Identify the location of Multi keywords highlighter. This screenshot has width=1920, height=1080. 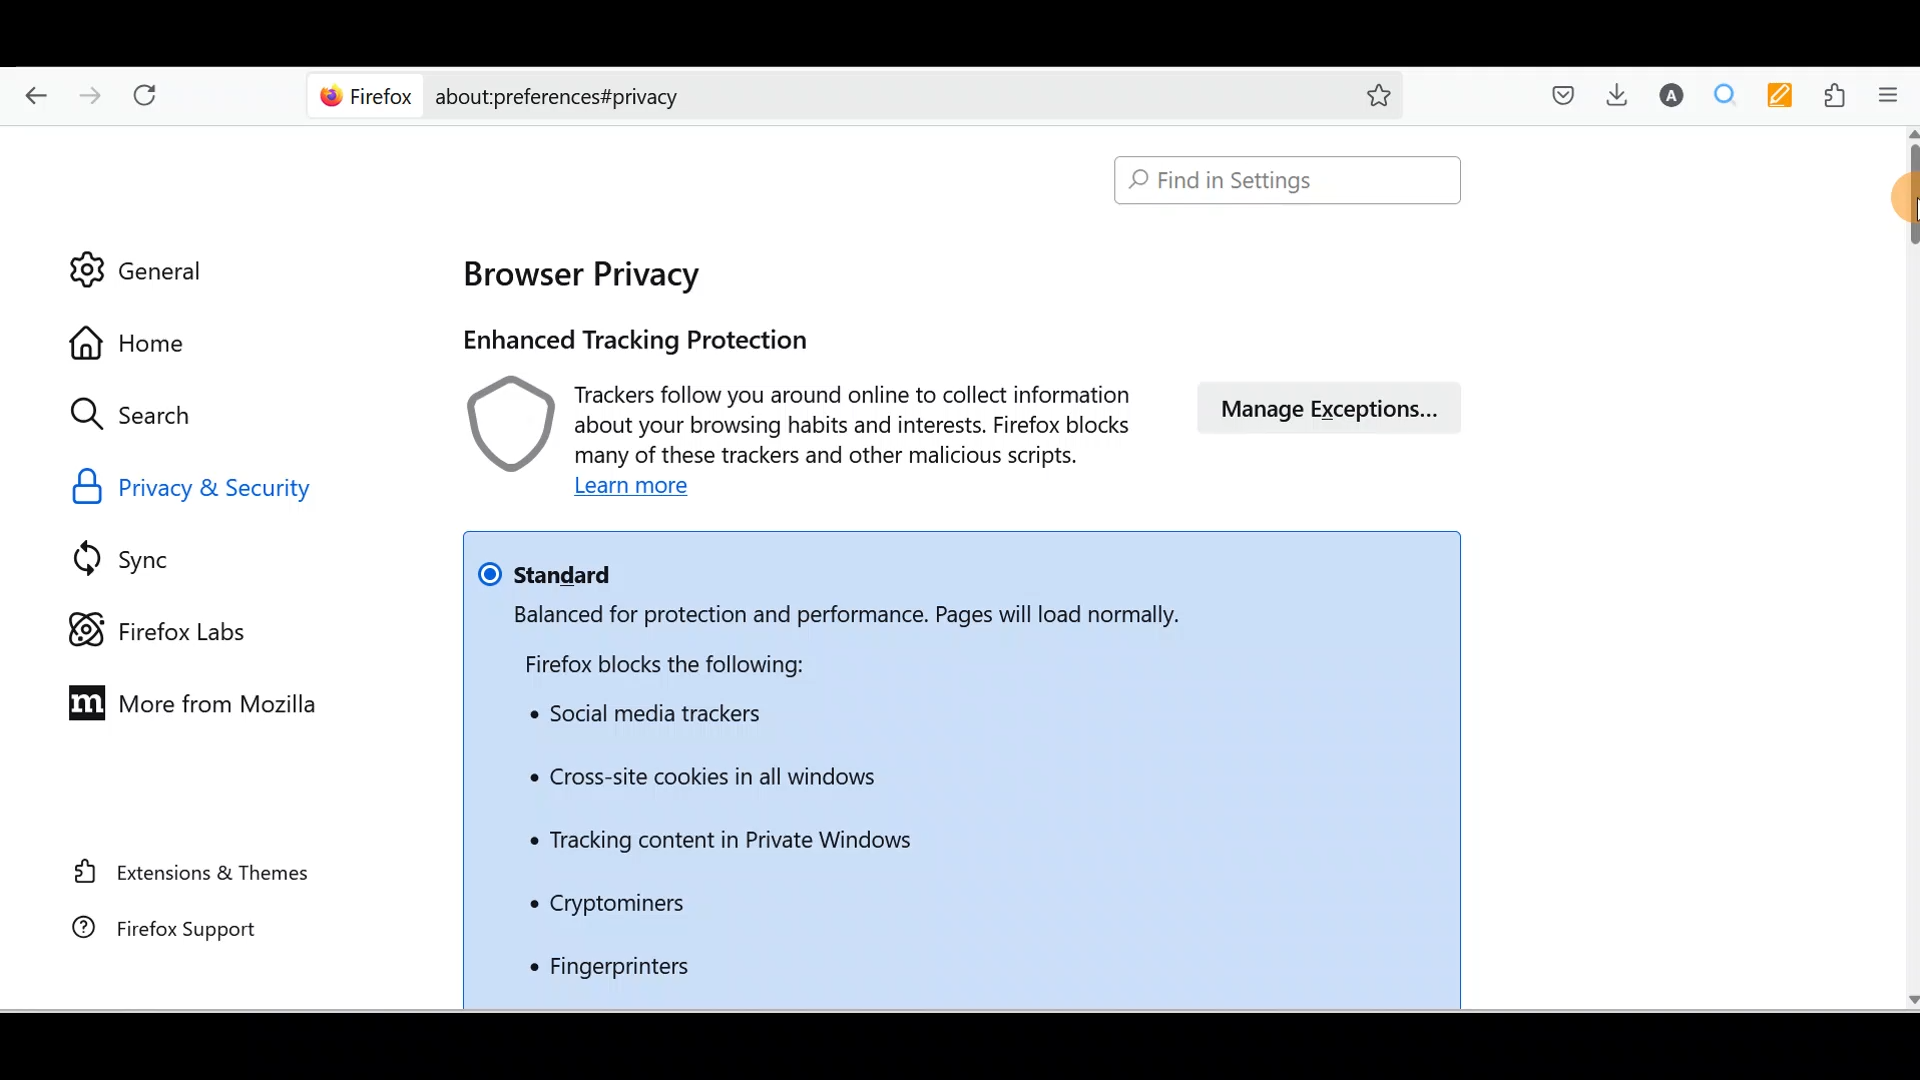
(1779, 96).